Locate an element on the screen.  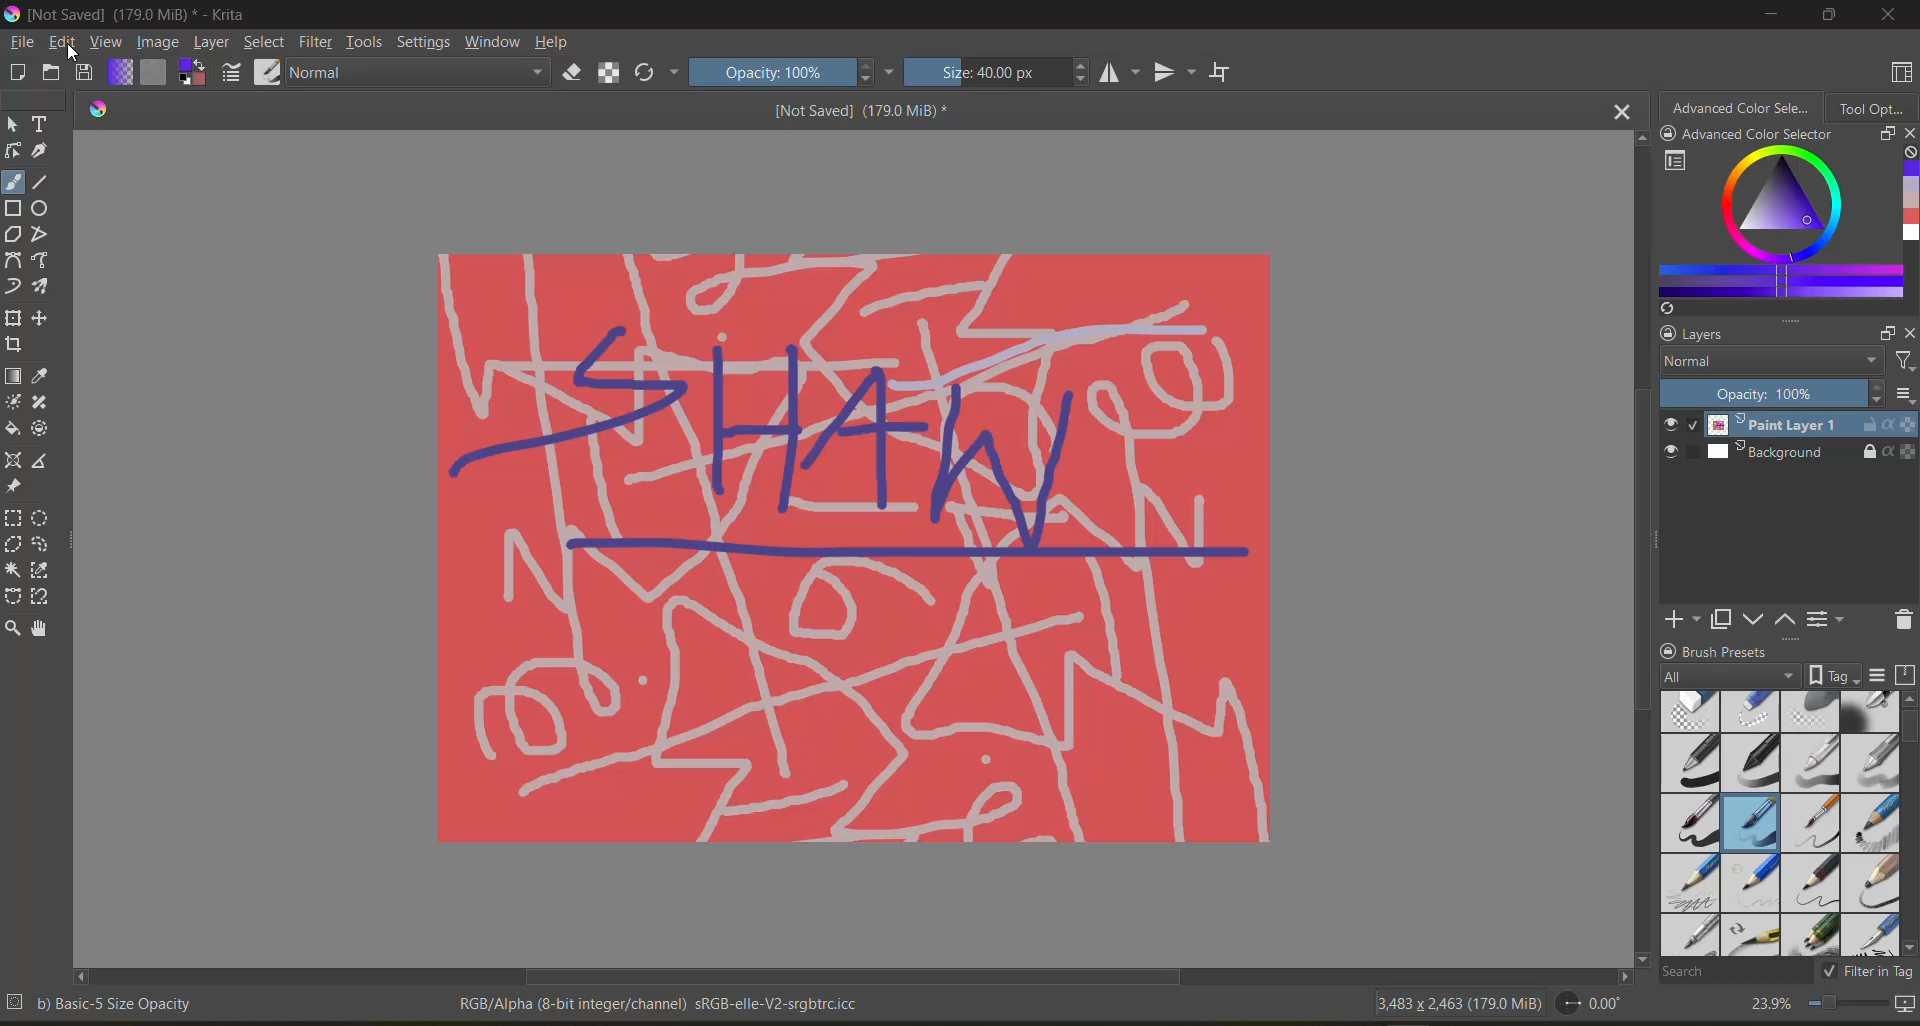
[Not Saved] (179.0 MiB) * is located at coordinates (860, 110).